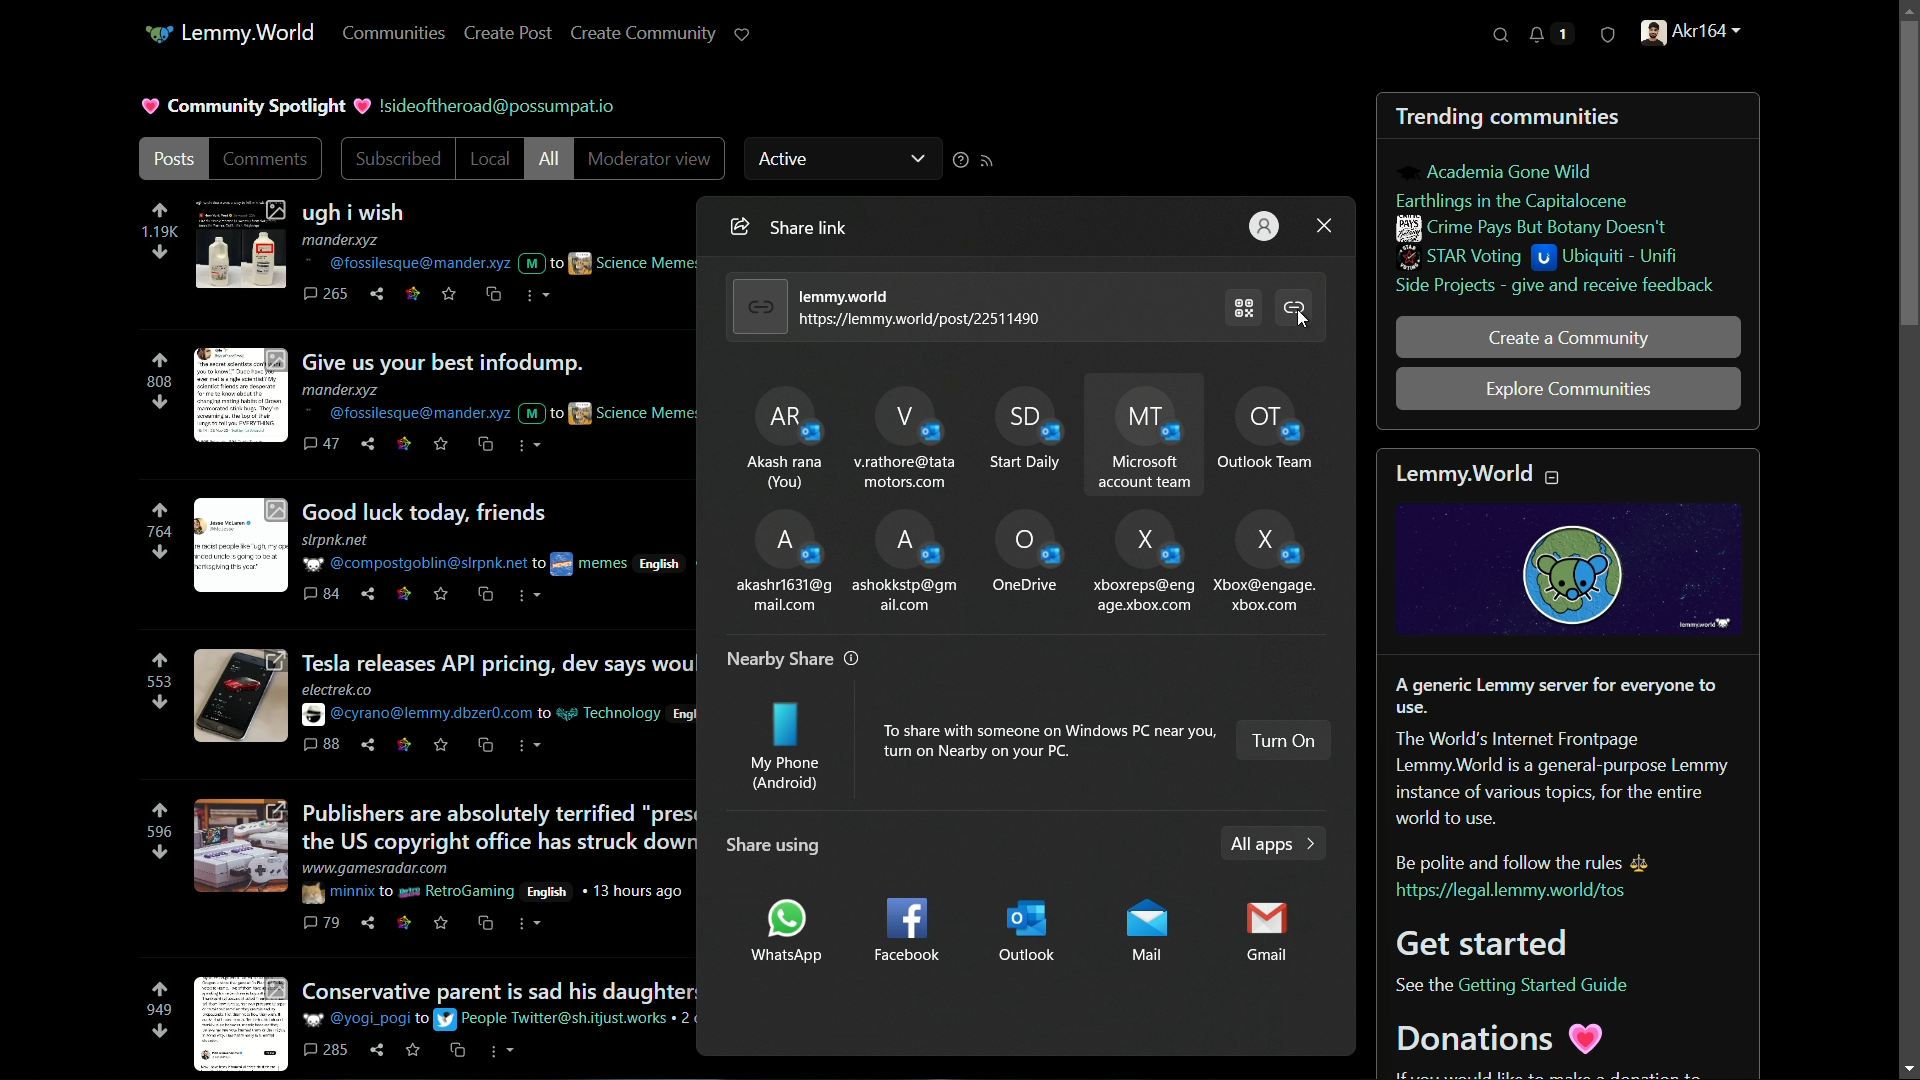 The image size is (1920, 1080). I want to click on !sideoftheroad@possumpat.io, so click(505, 105).